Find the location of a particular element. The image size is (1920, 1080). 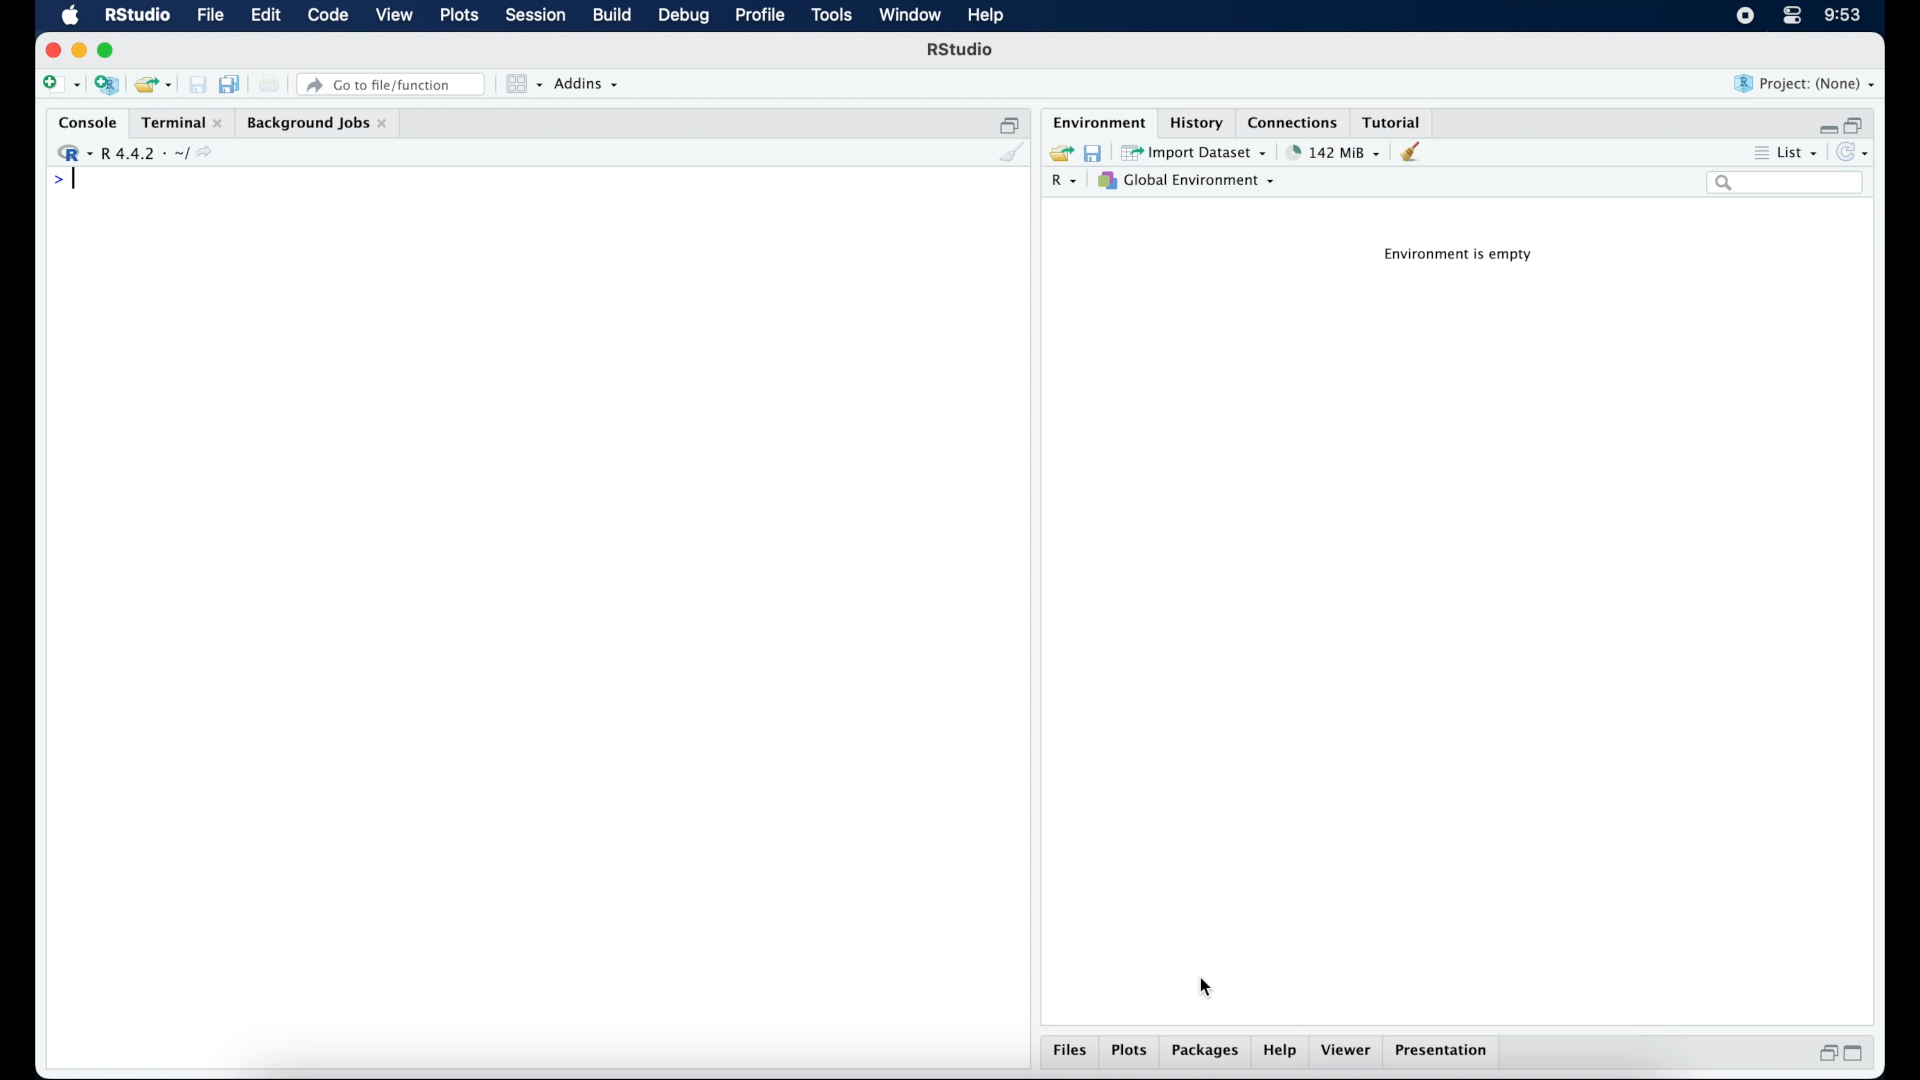

terminal is located at coordinates (179, 120).